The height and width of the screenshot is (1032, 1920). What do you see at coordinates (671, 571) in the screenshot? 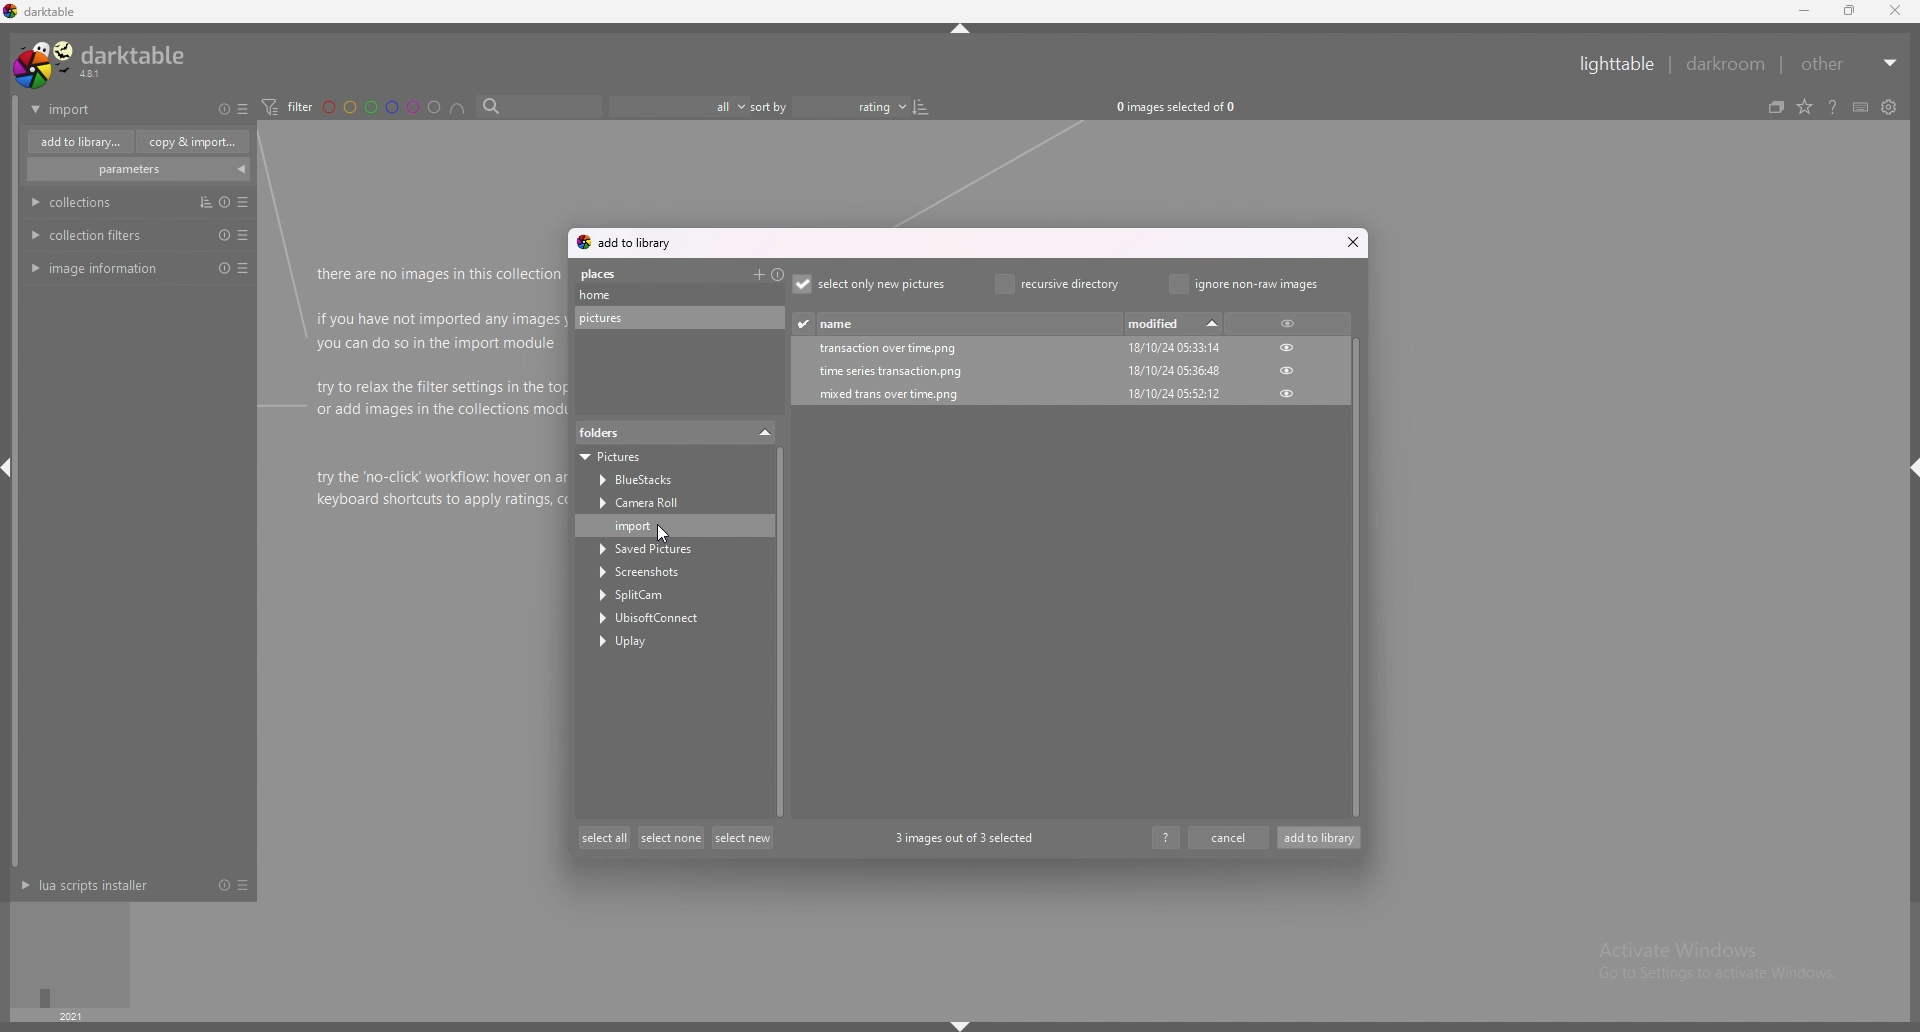
I see `Screenshots` at bounding box center [671, 571].